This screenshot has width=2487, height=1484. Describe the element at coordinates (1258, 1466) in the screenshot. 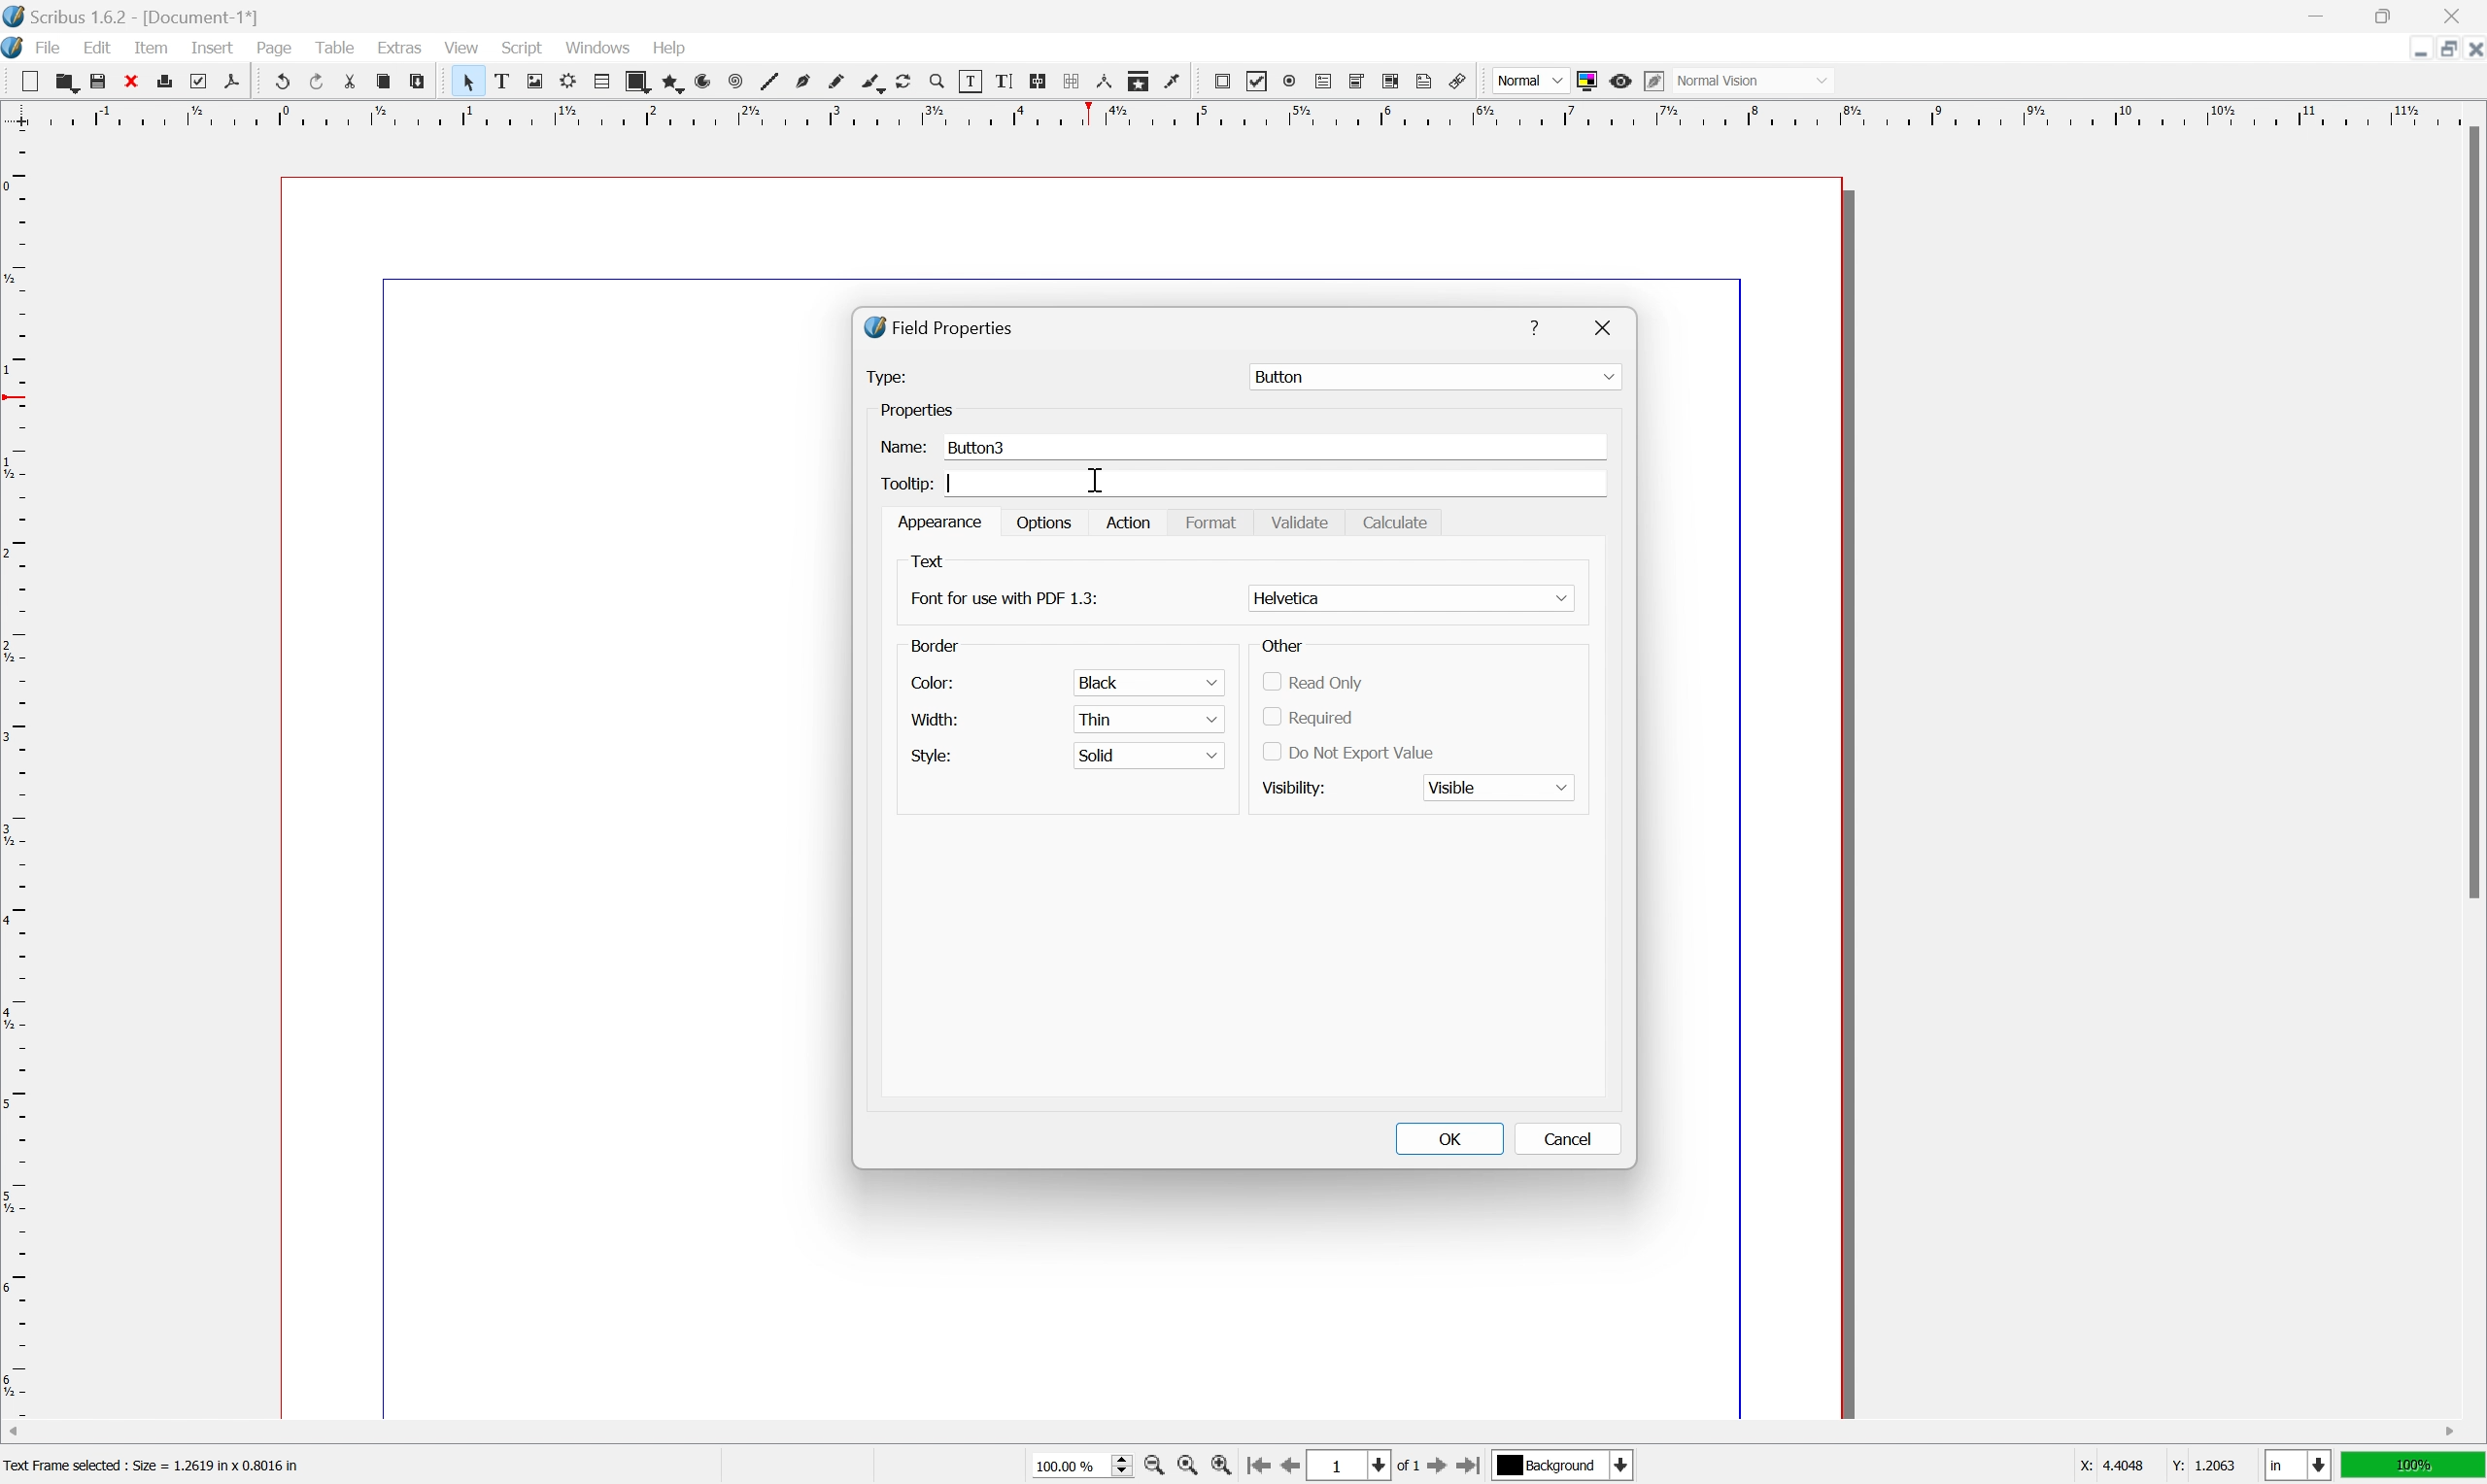

I see `go to first page` at that location.